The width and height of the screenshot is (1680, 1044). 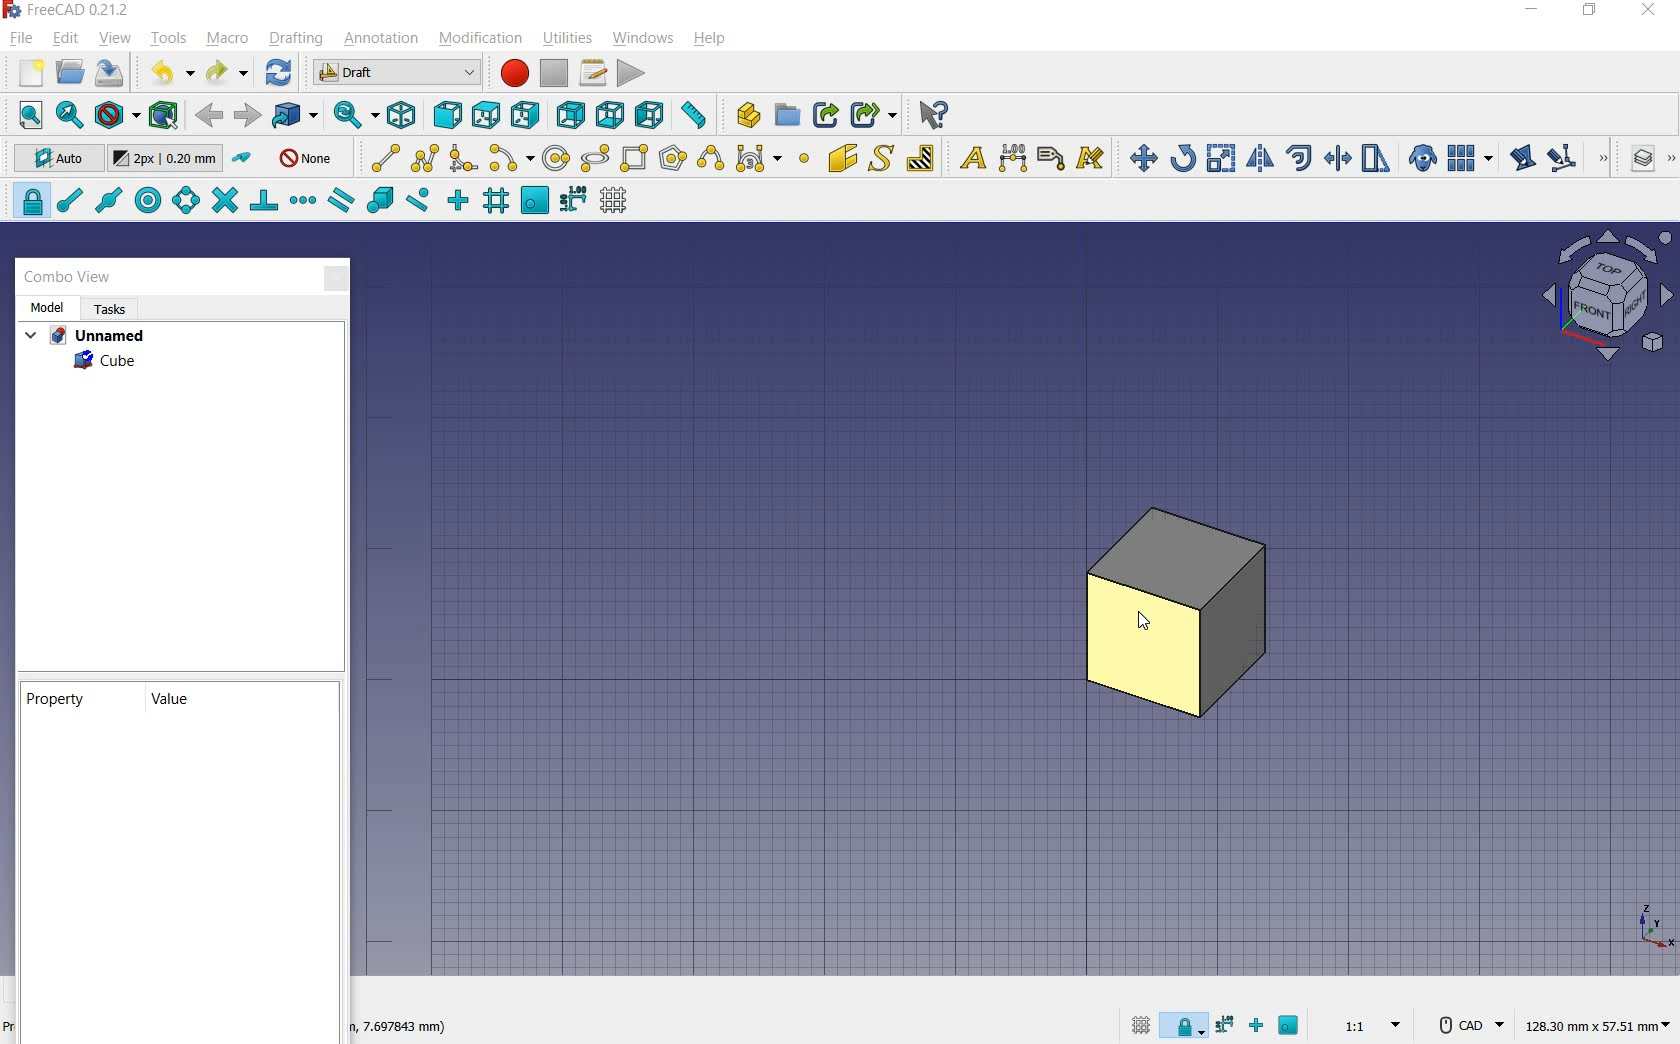 I want to click on change default size for new objects, so click(x=165, y=159).